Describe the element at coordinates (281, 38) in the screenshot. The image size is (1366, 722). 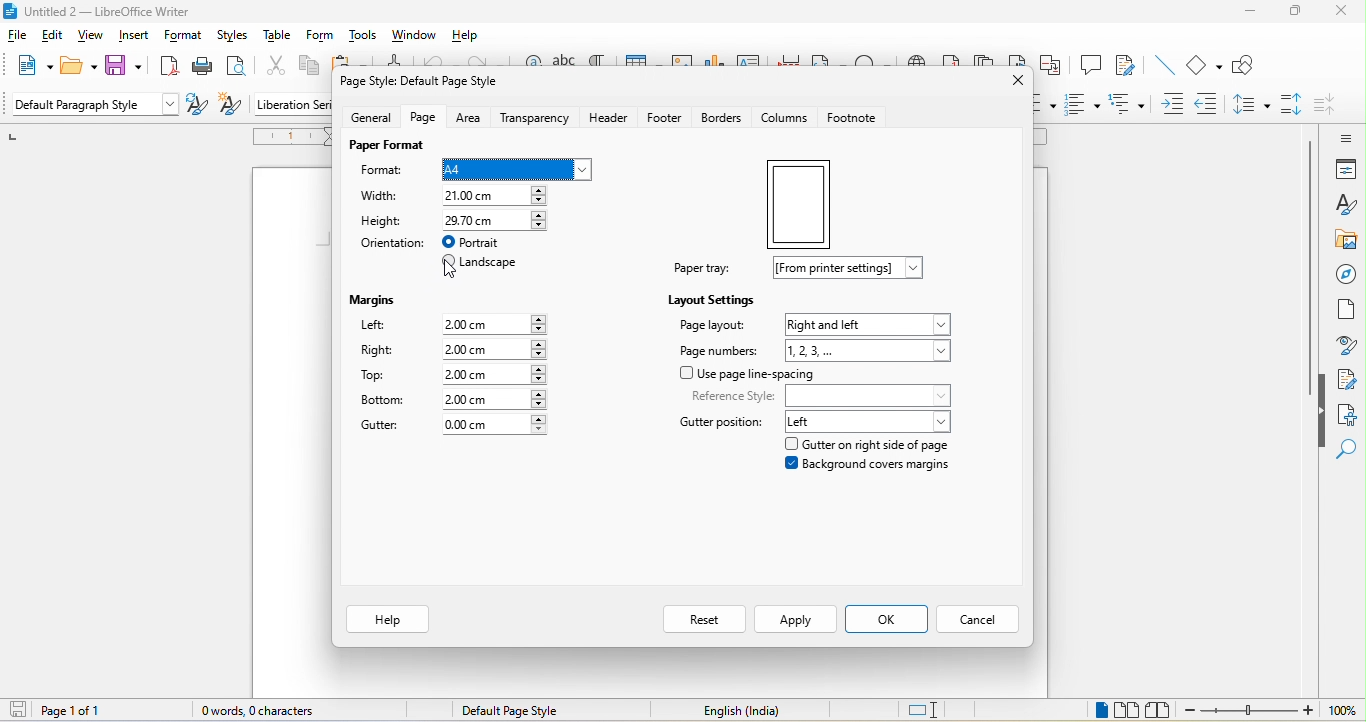
I see `table` at that location.